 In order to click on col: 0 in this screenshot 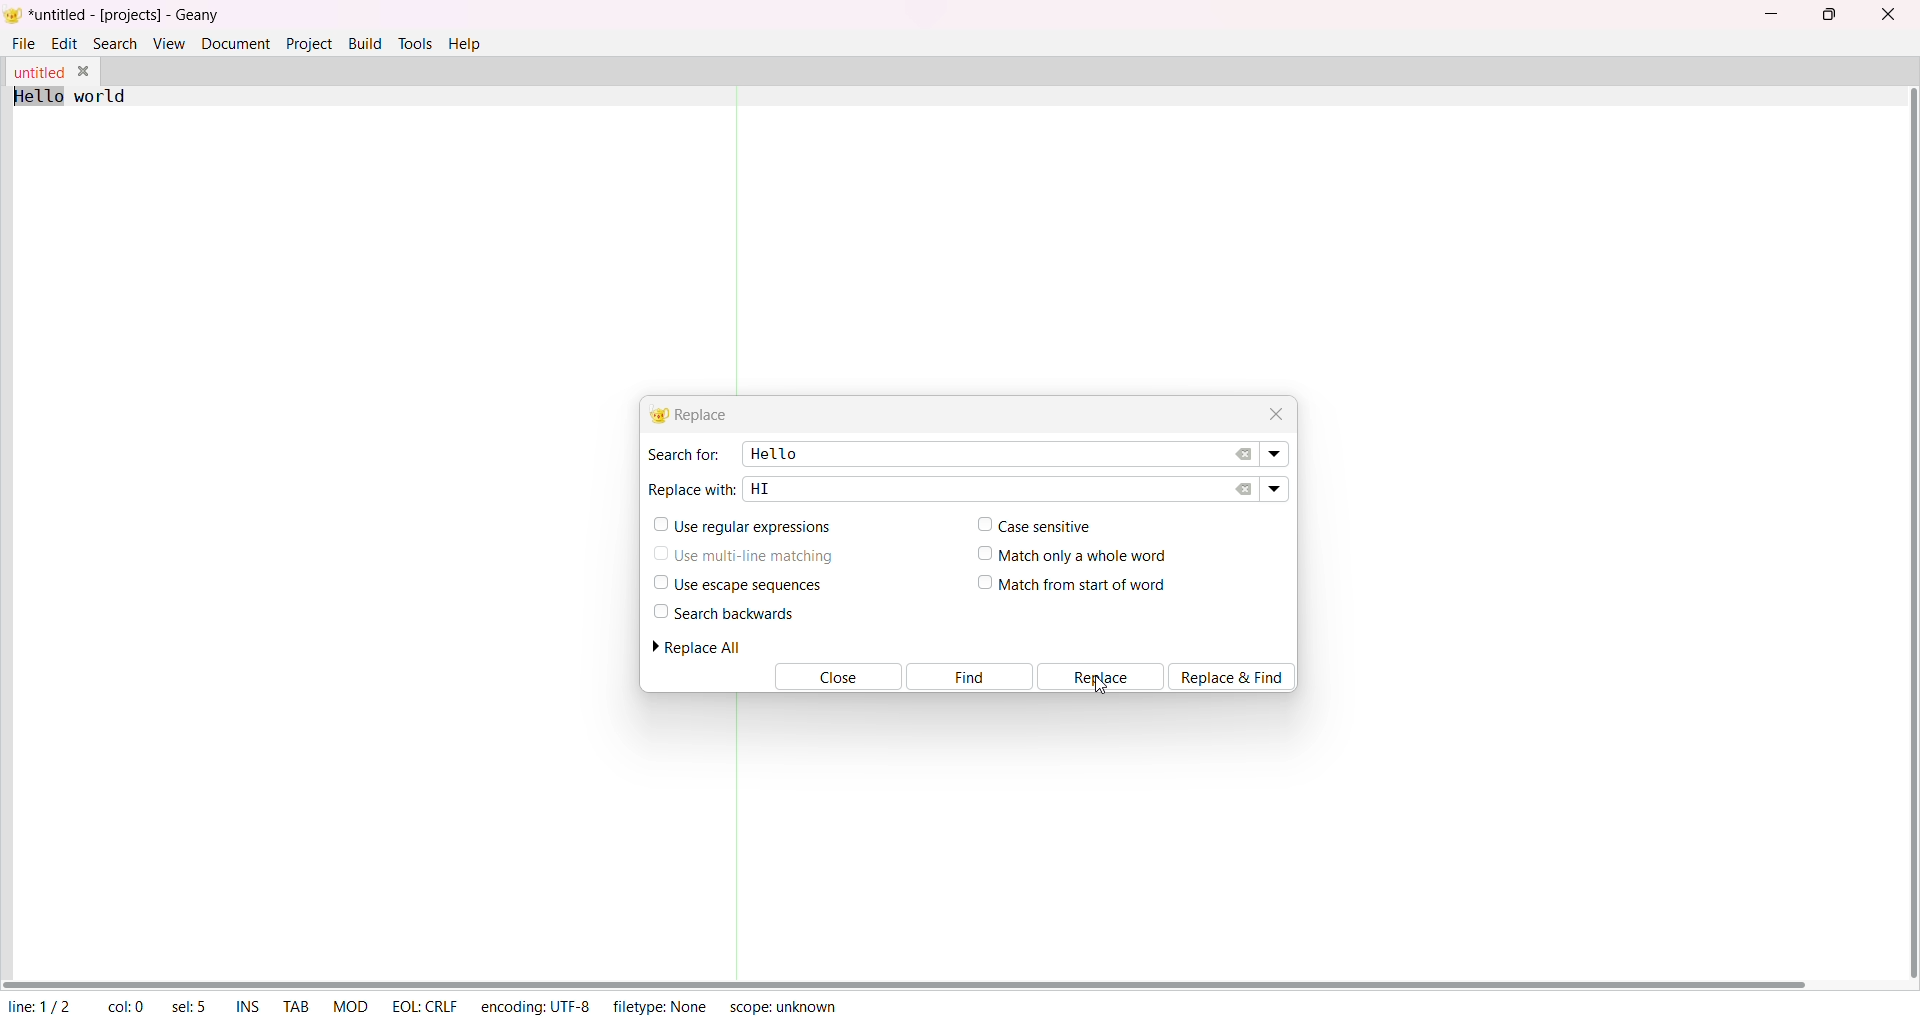, I will do `click(125, 1007)`.